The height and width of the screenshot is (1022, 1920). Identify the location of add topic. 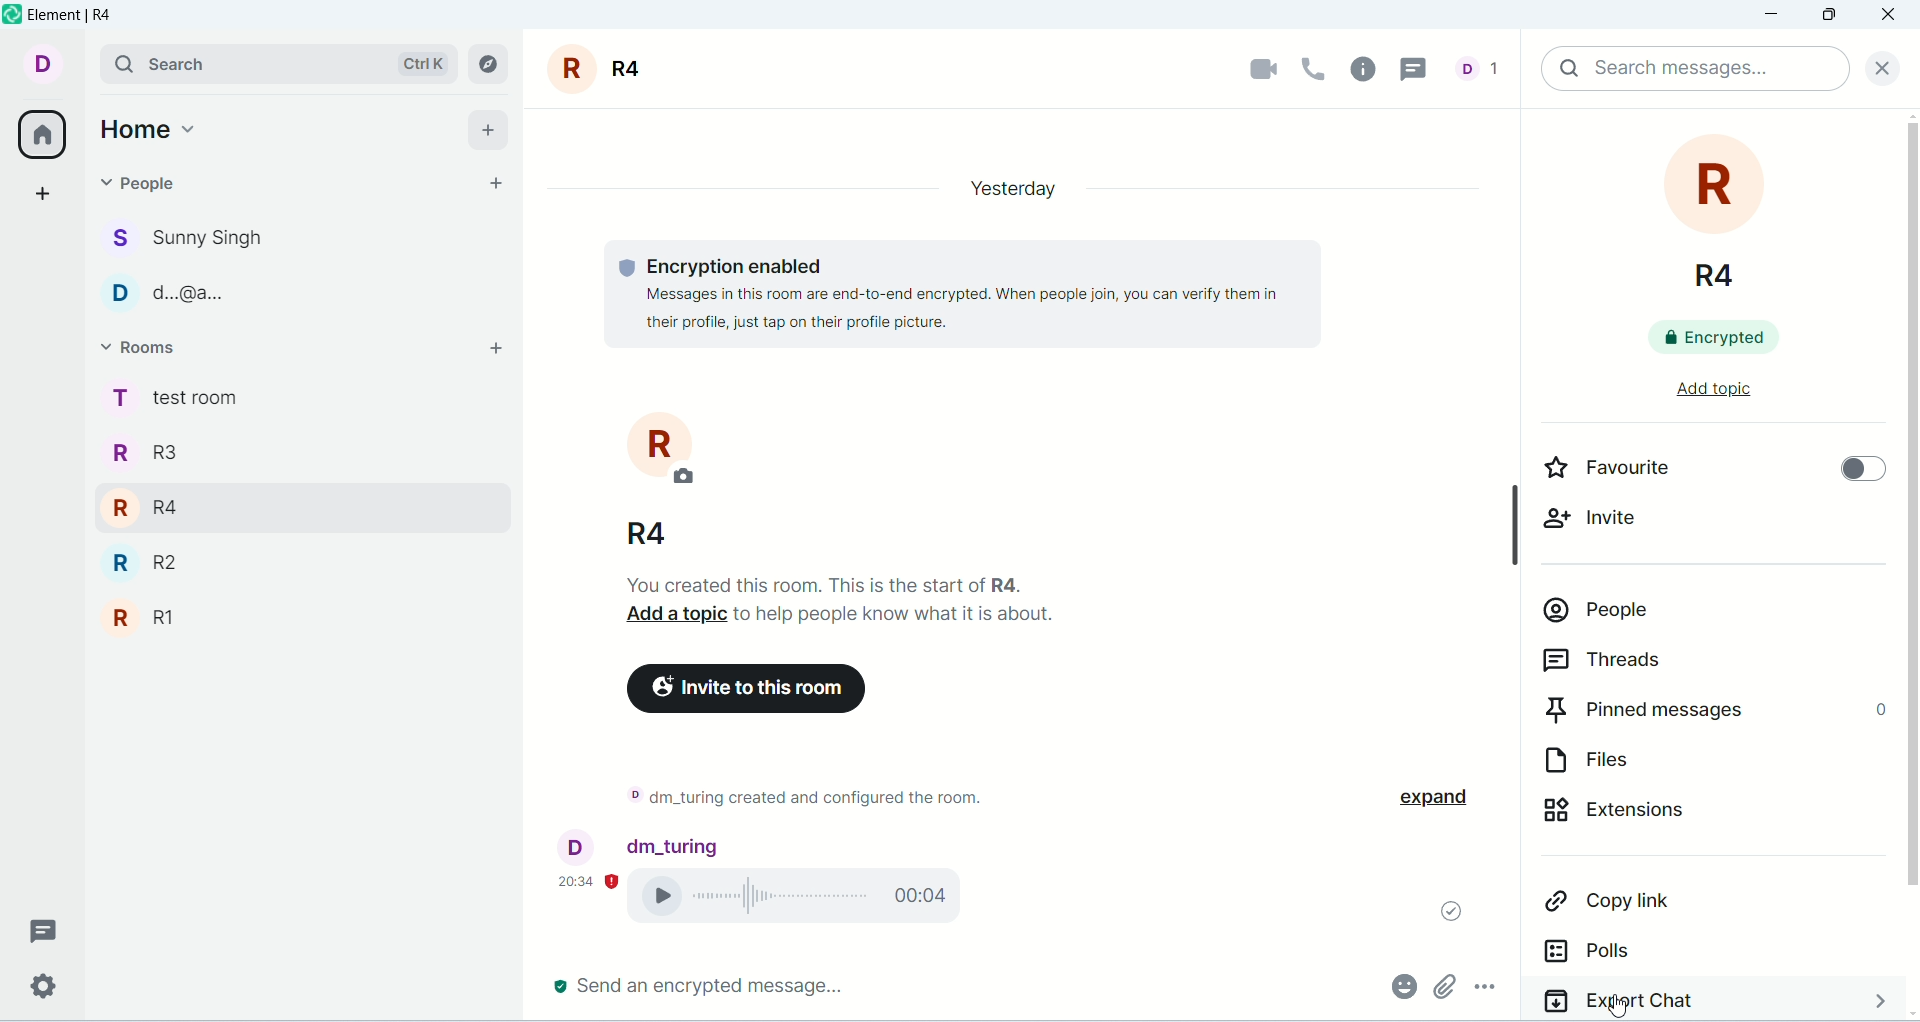
(1695, 394).